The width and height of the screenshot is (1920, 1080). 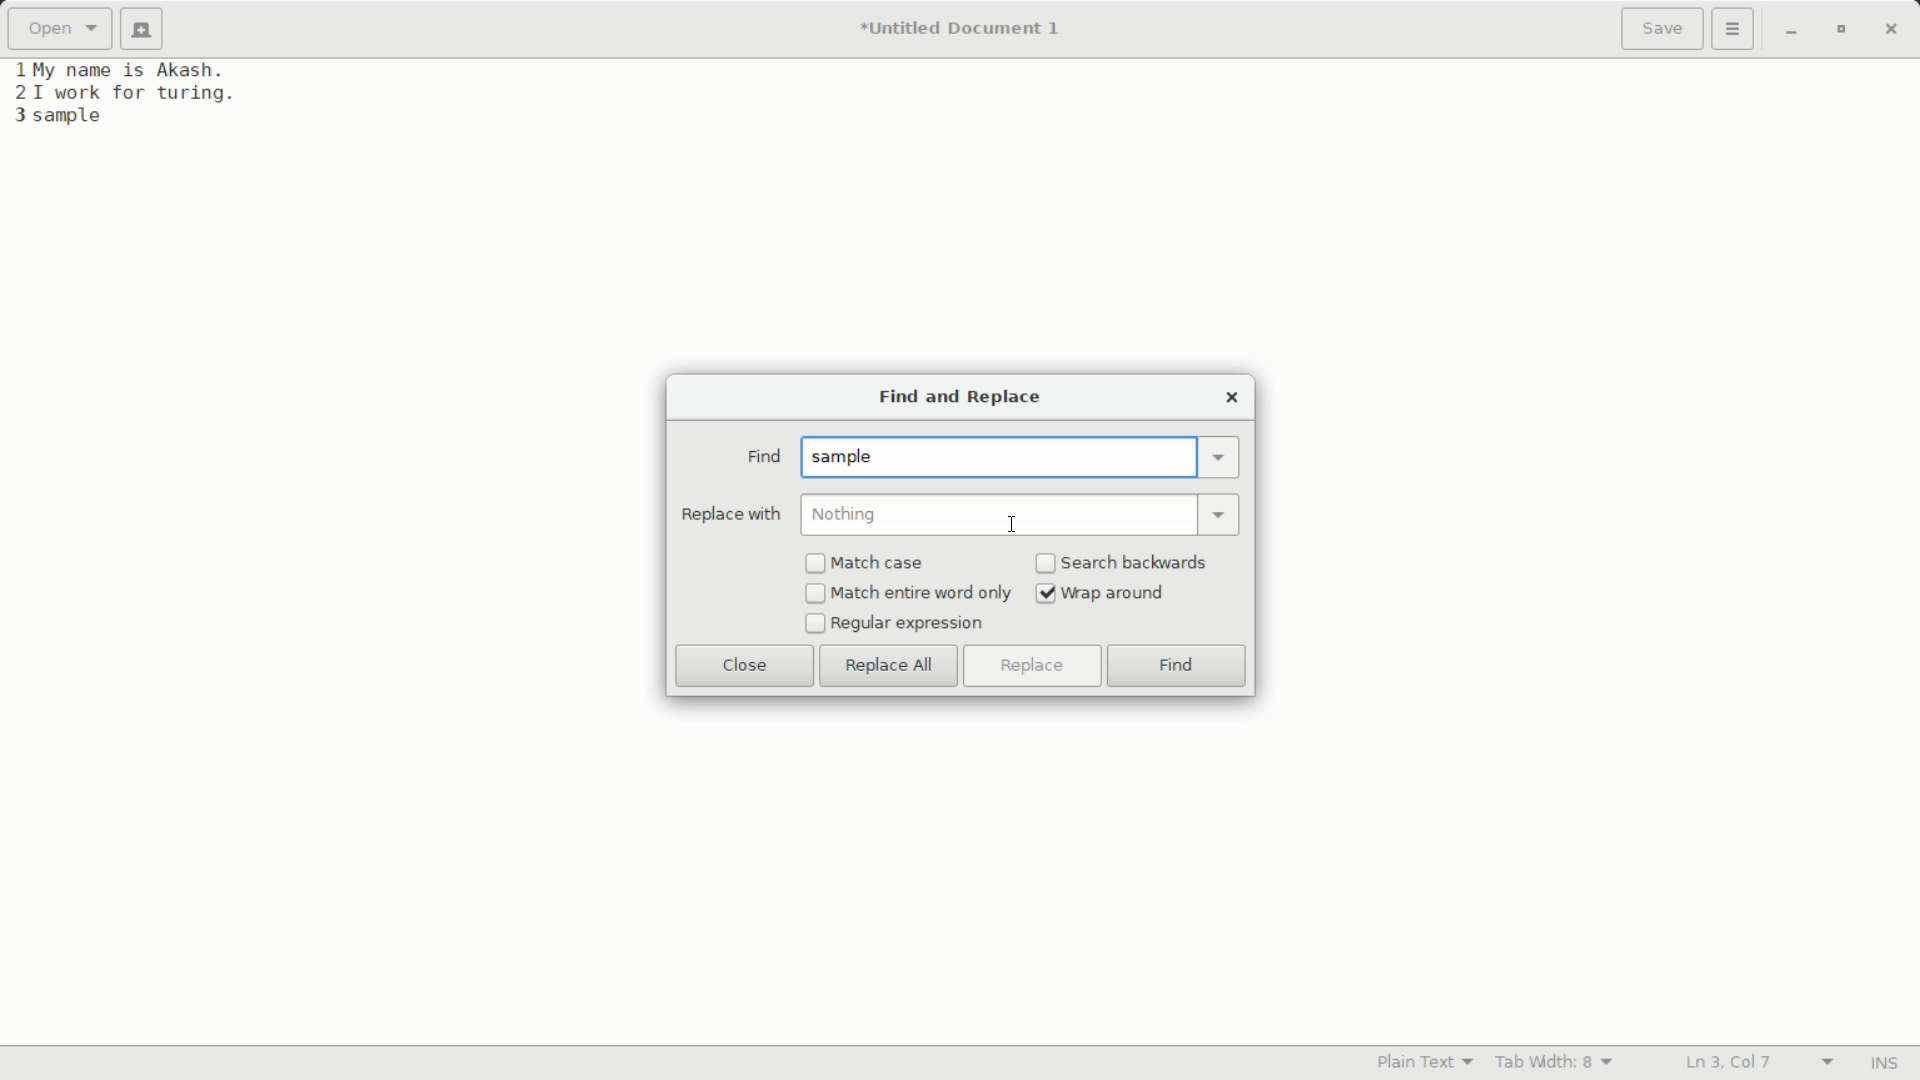 I want to click on checkbox, so click(x=815, y=595).